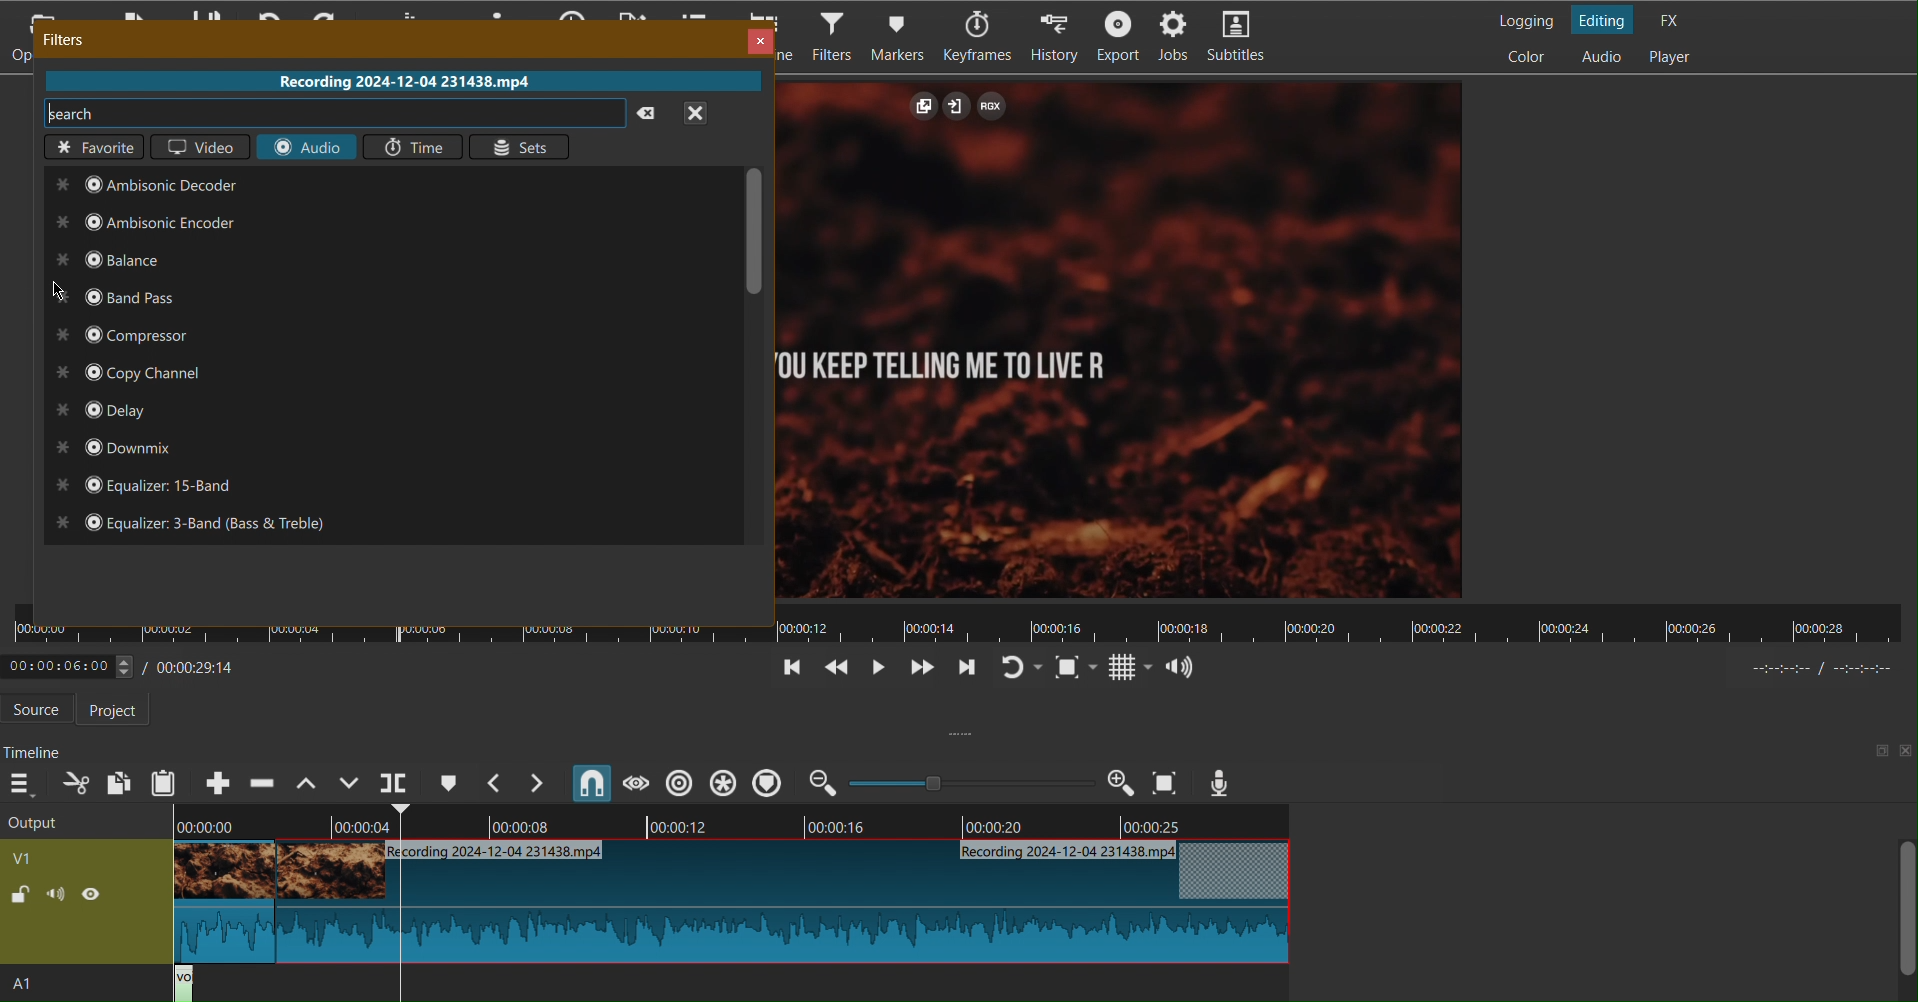 The width and height of the screenshot is (1918, 1002). I want to click on Source, so click(36, 709).